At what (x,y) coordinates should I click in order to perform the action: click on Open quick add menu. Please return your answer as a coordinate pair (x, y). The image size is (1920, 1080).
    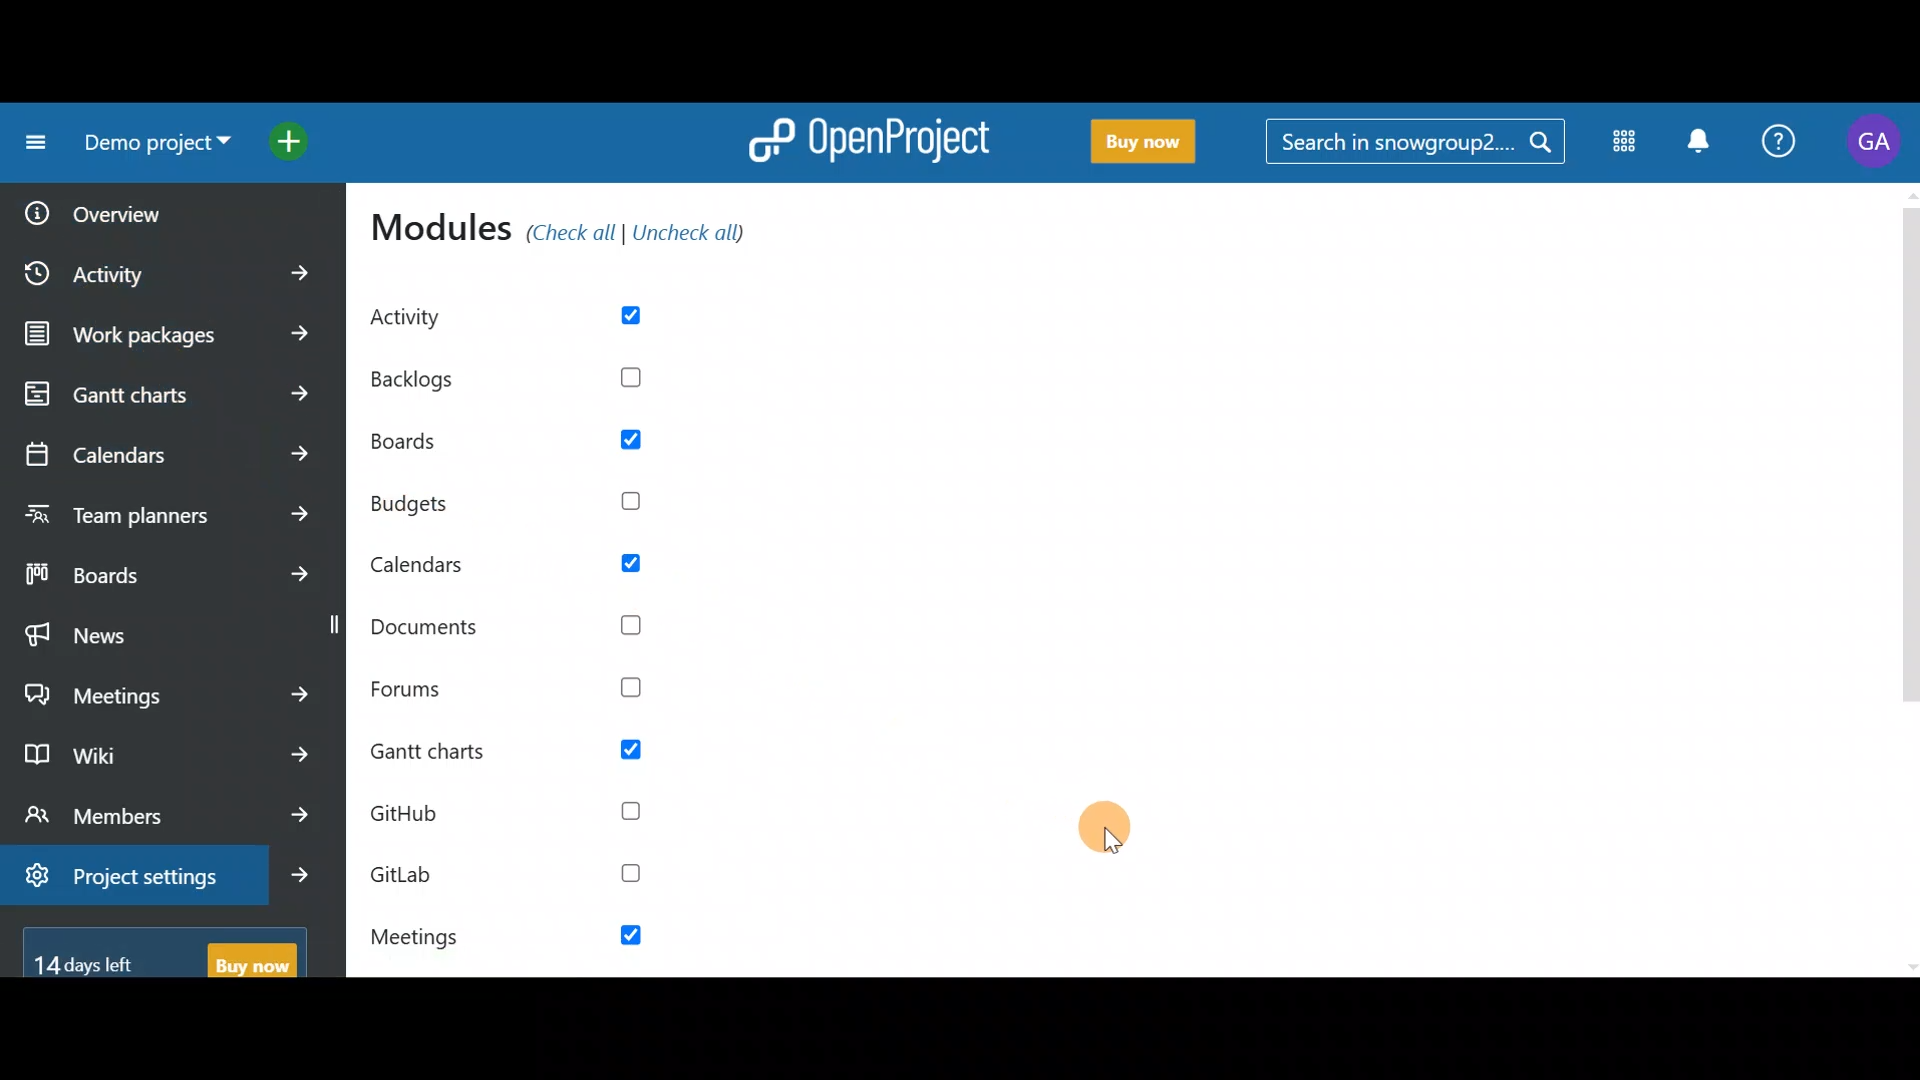
    Looking at the image, I should click on (294, 140).